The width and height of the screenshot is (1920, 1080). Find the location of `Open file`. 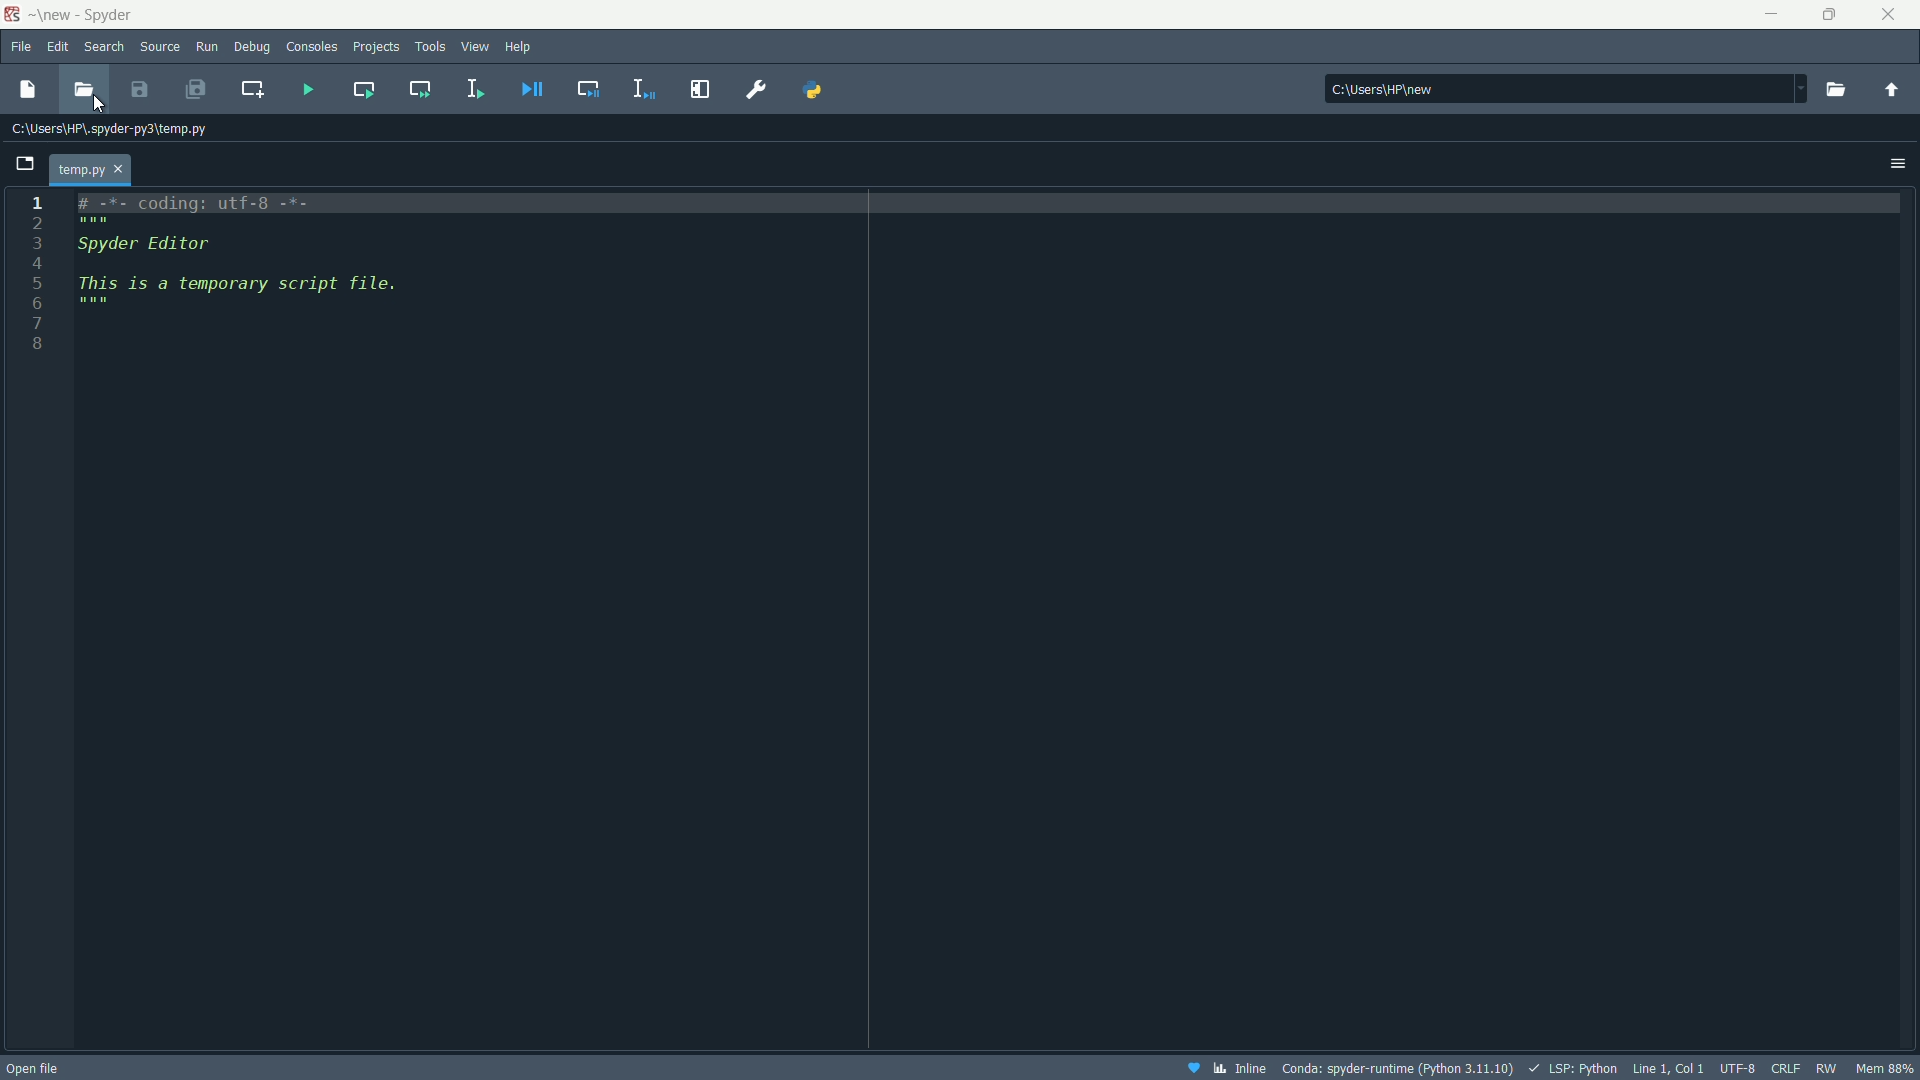

Open file is located at coordinates (34, 1064).